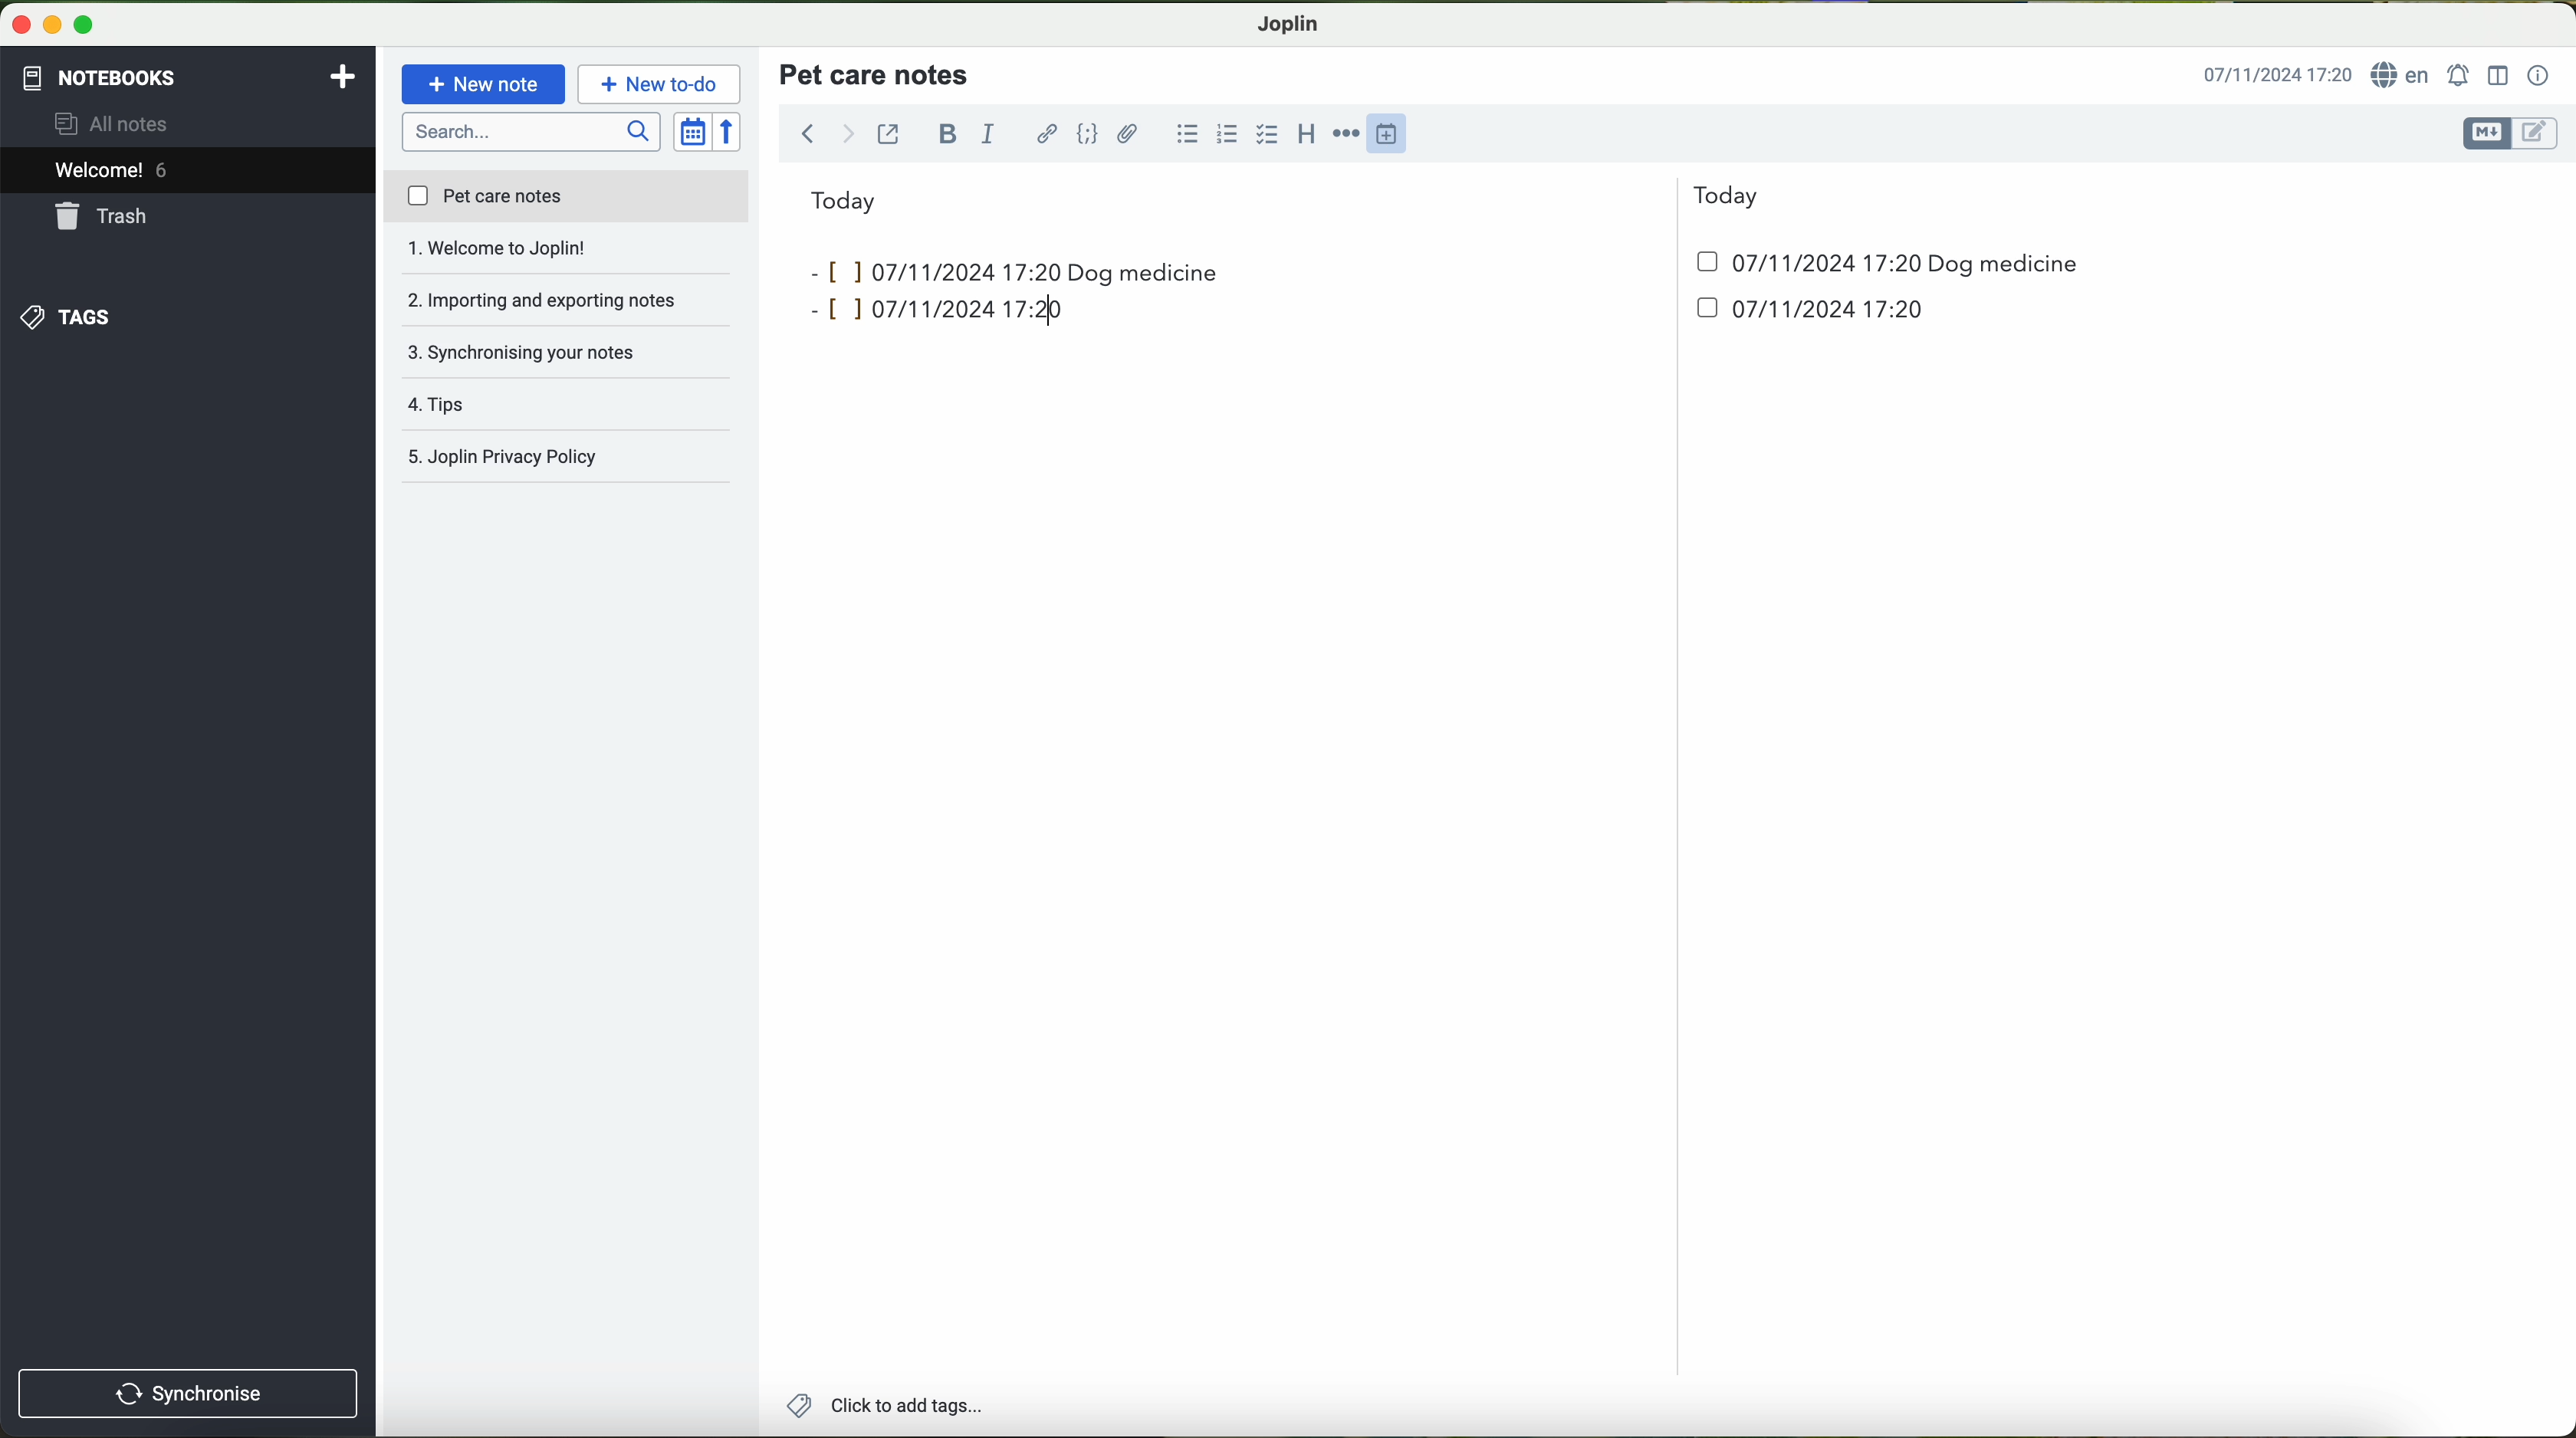 This screenshot has width=2576, height=1438. What do you see at coordinates (733, 133) in the screenshot?
I see `reverse sort order` at bounding box center [733, 133].